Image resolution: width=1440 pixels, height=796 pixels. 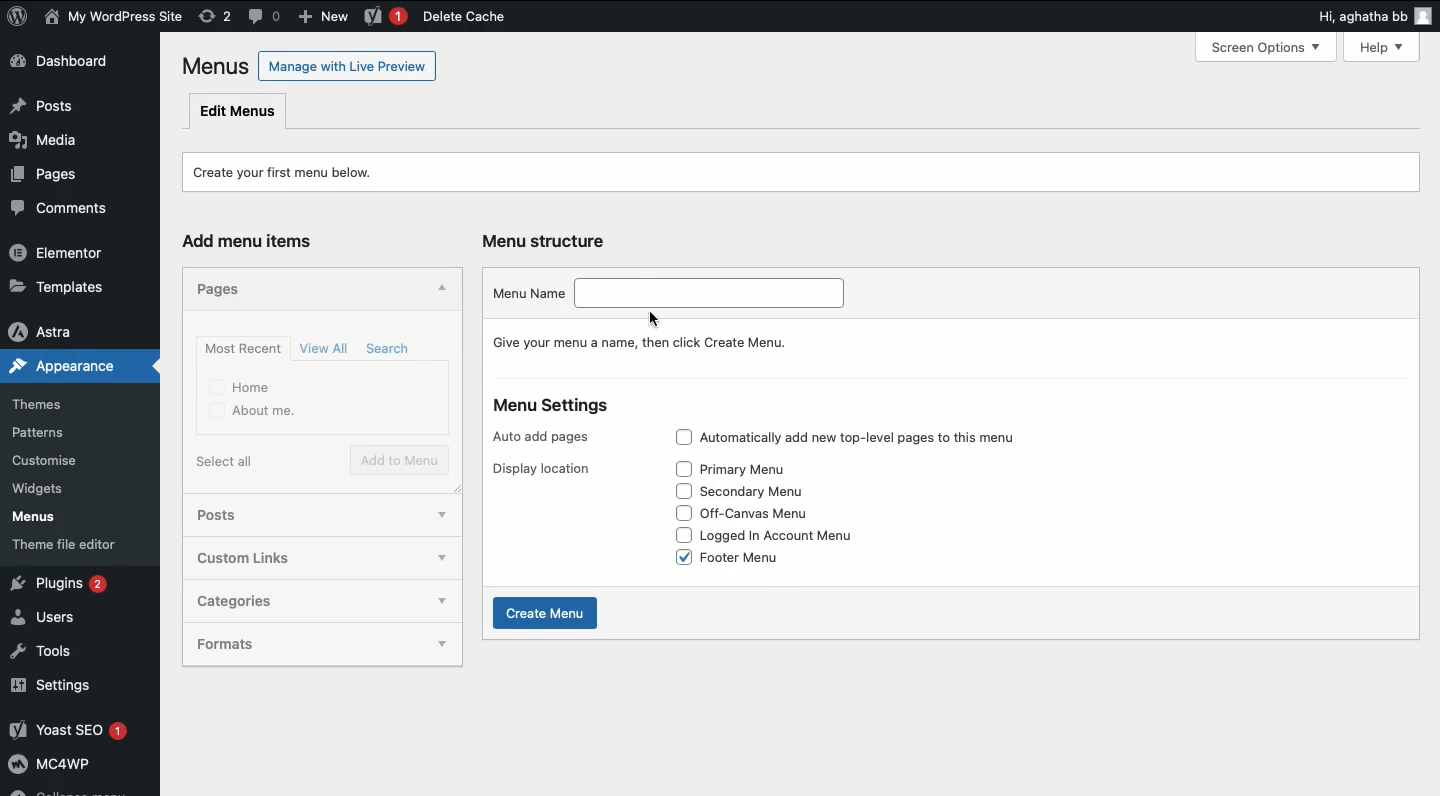 I want to click on Comment, so click(x=265, y=15).